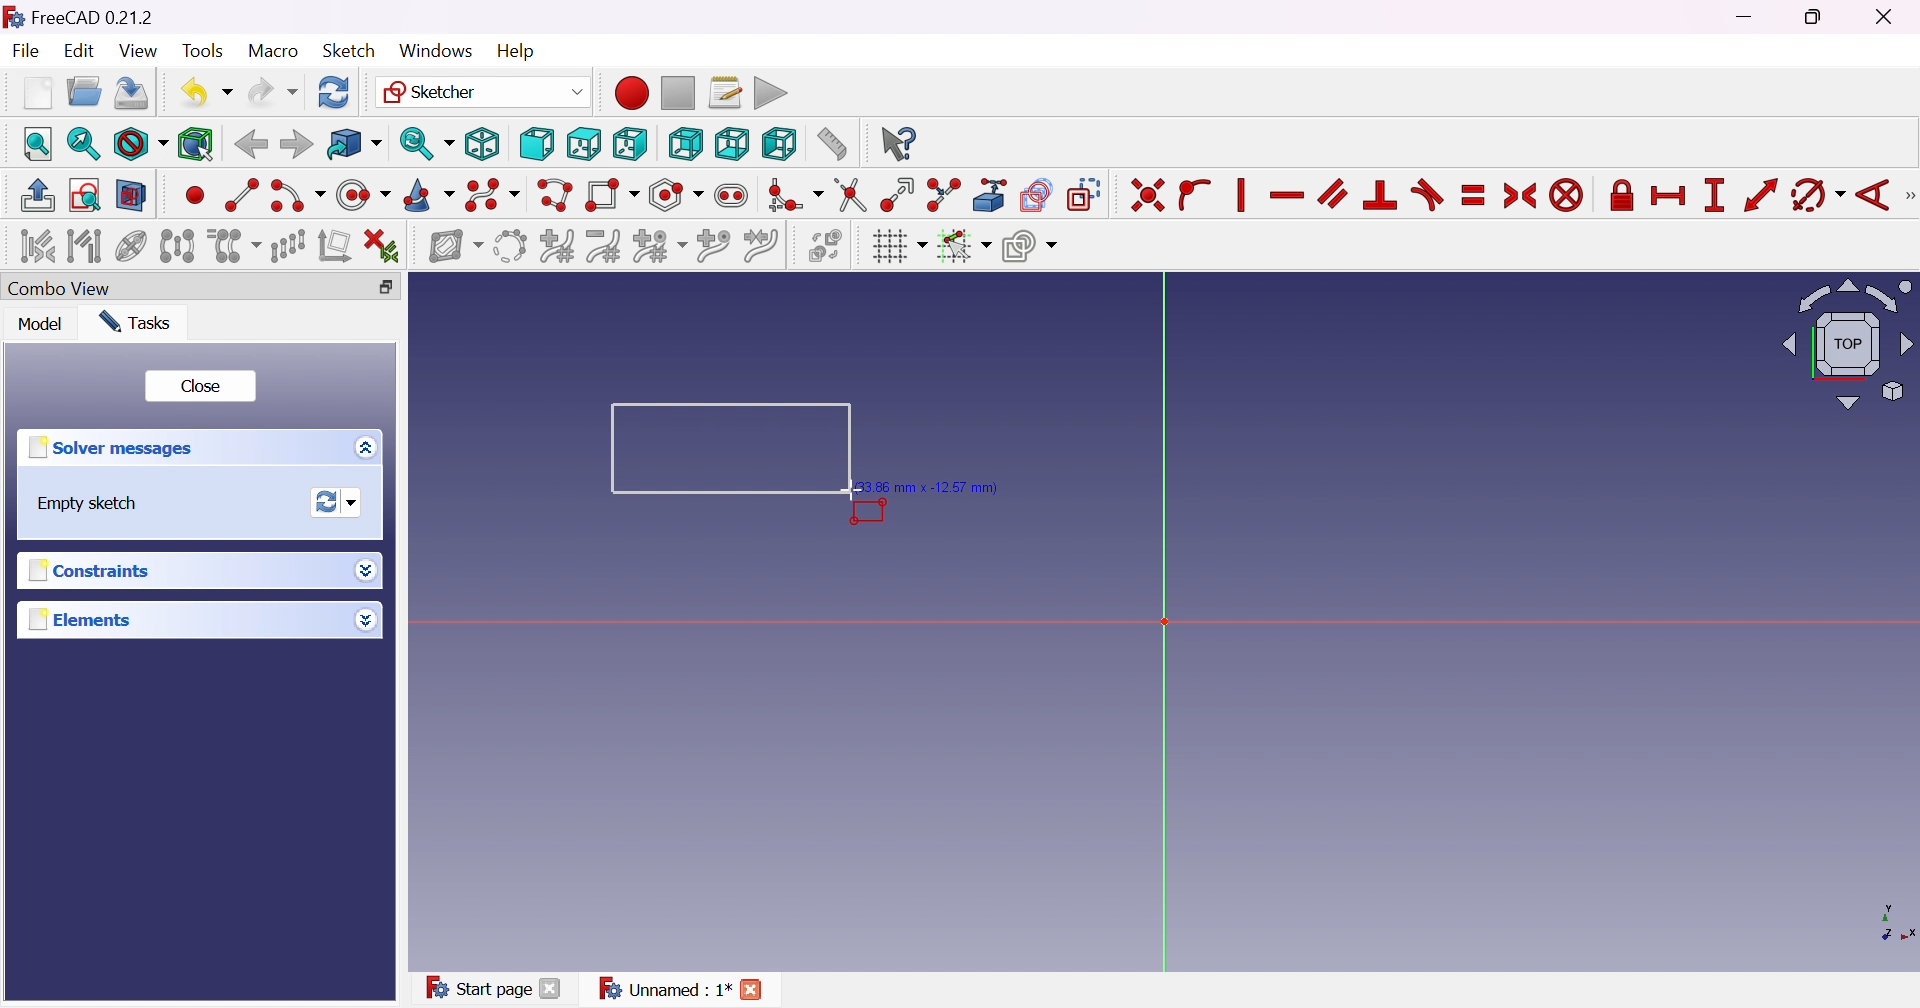 This screenshot has width=1920, height=1008. Describe the element at coordinates (456, 248) in the screenshot. I see `Show/hide B-spline information layer` at that location.